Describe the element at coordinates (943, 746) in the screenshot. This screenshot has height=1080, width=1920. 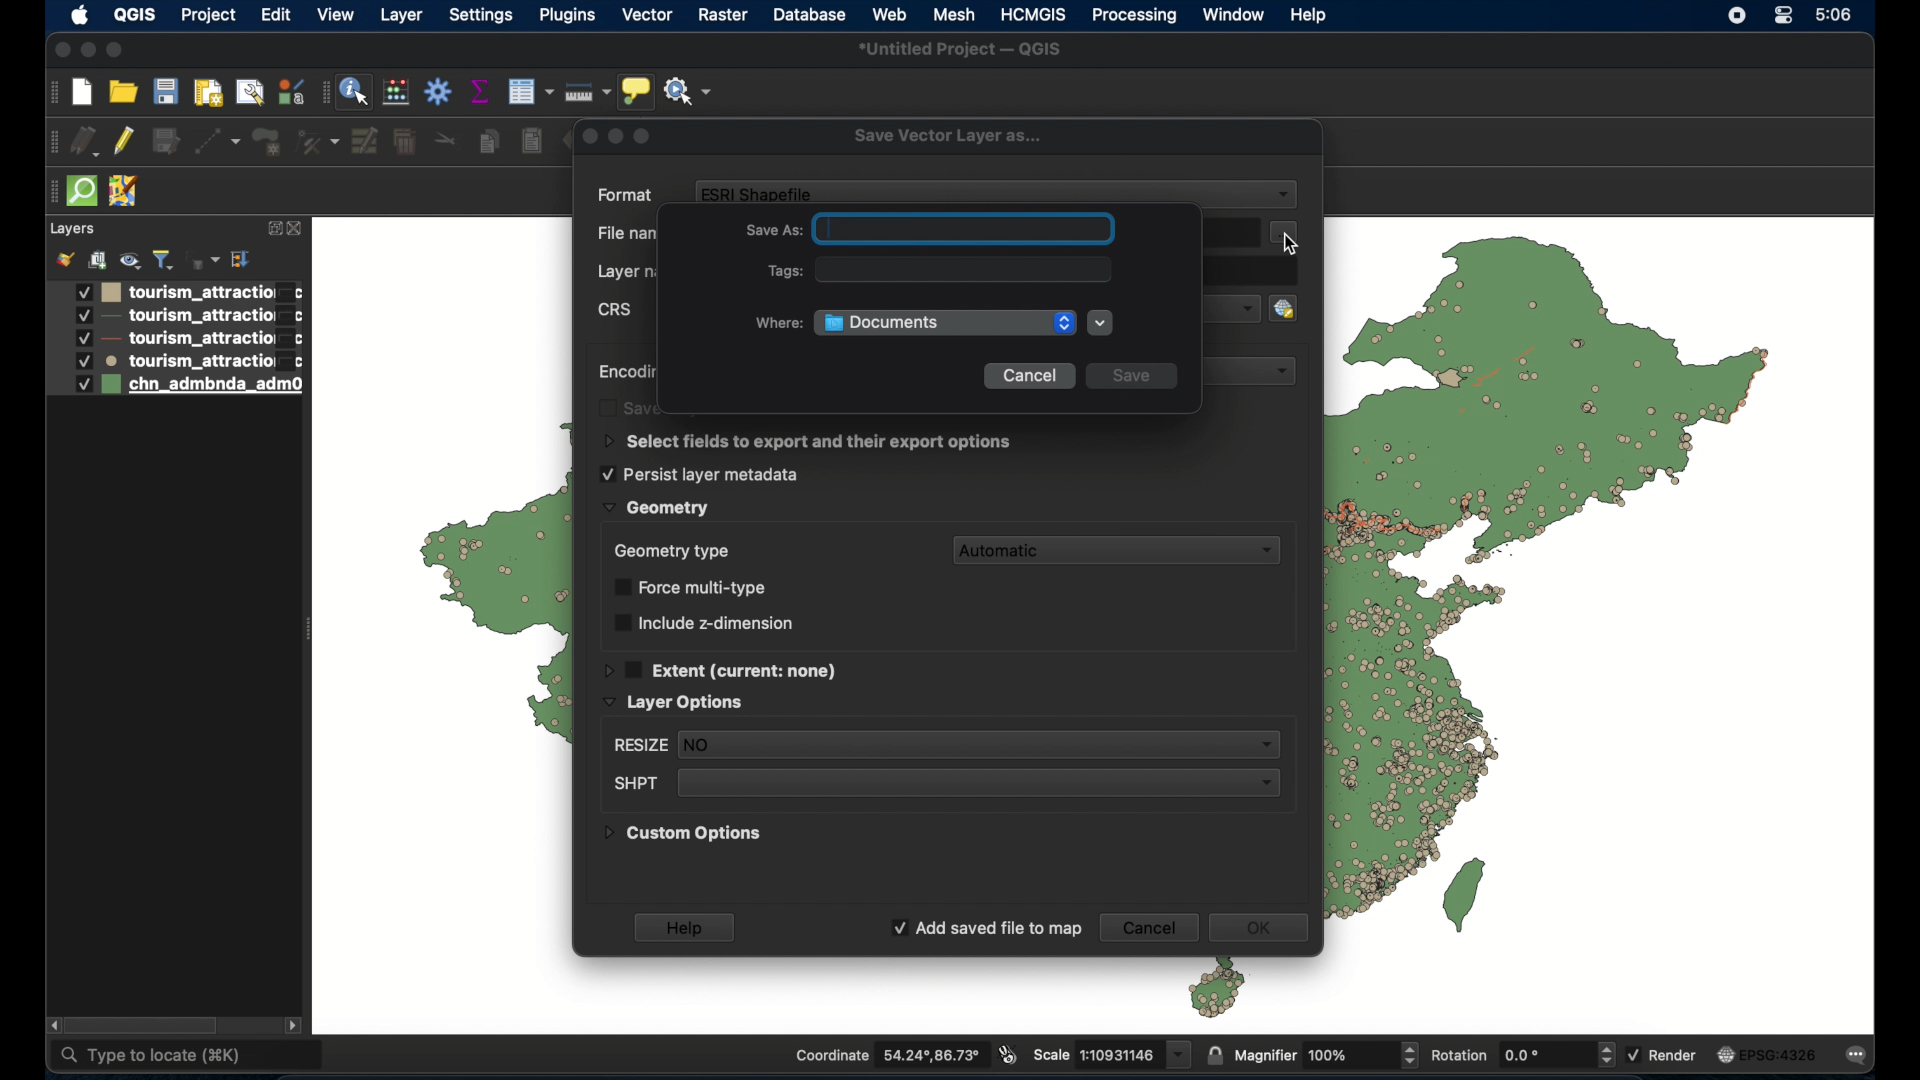
I see `resize dropdown` at that location.